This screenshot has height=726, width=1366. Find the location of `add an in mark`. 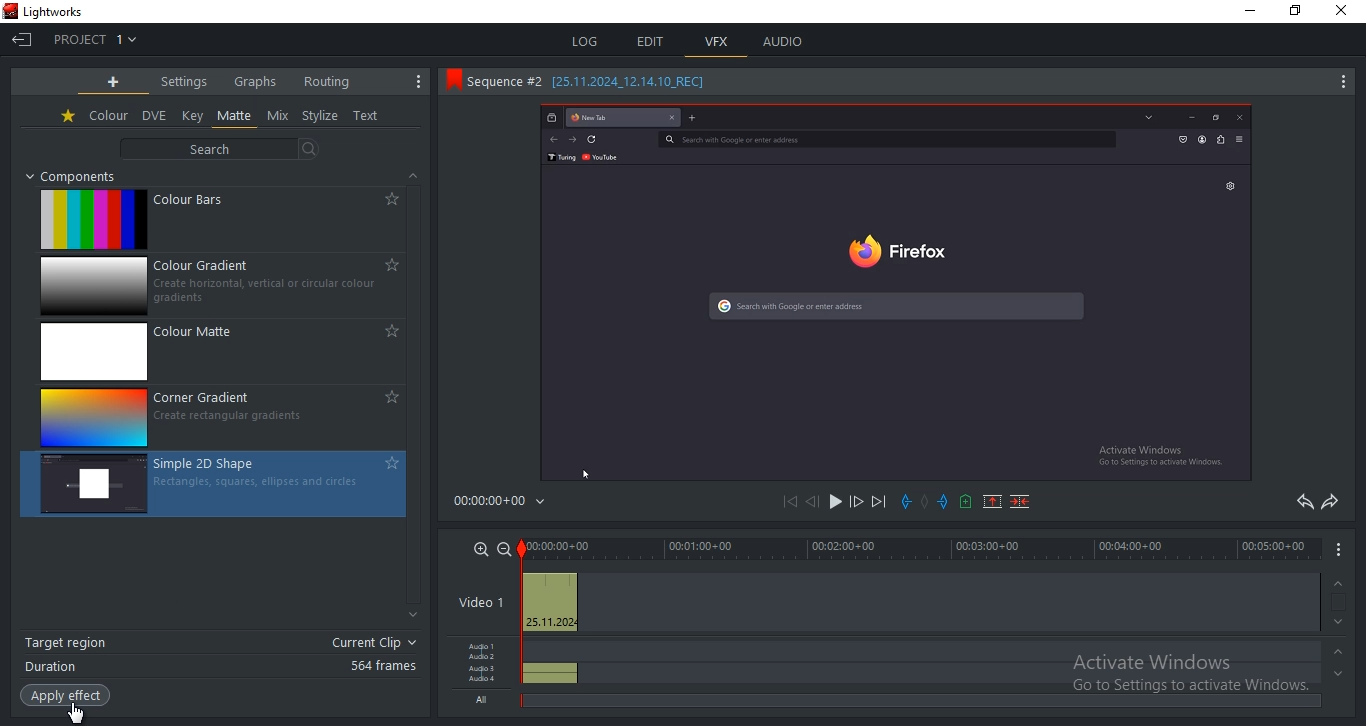

add an in mark is located at coordinates (907, 502).